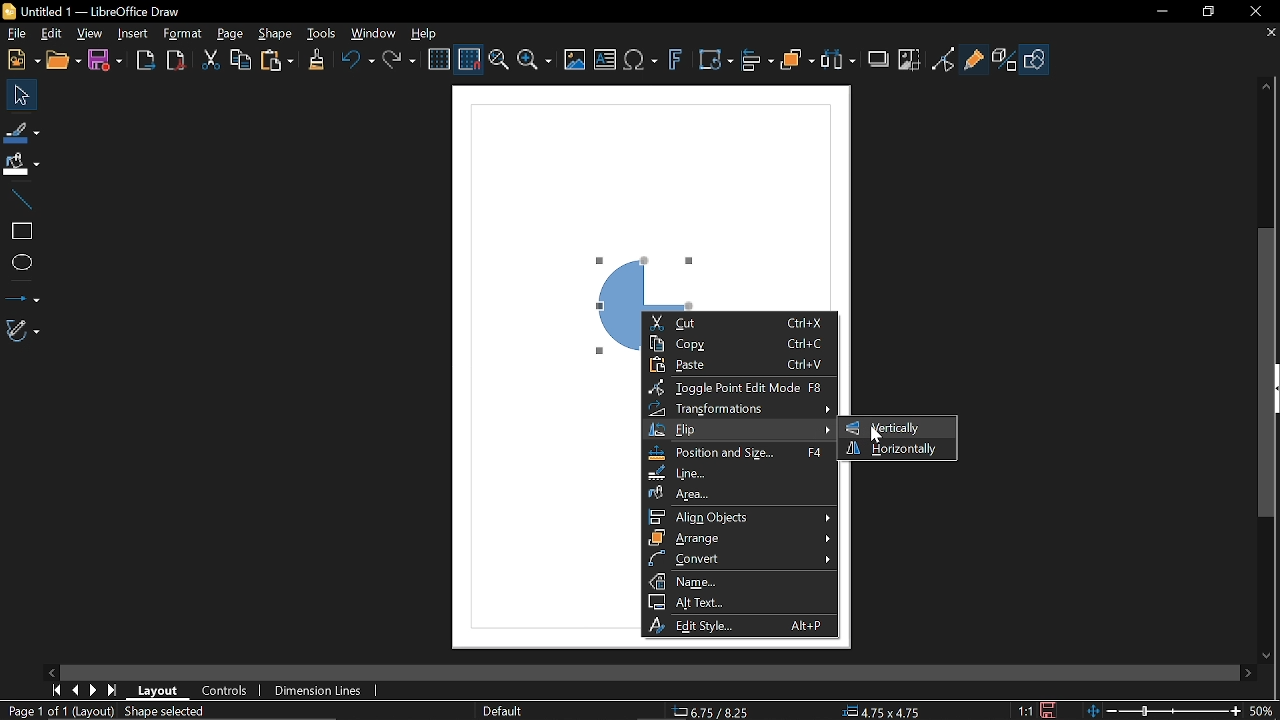  I want to click on Cut, so click(212, 60).